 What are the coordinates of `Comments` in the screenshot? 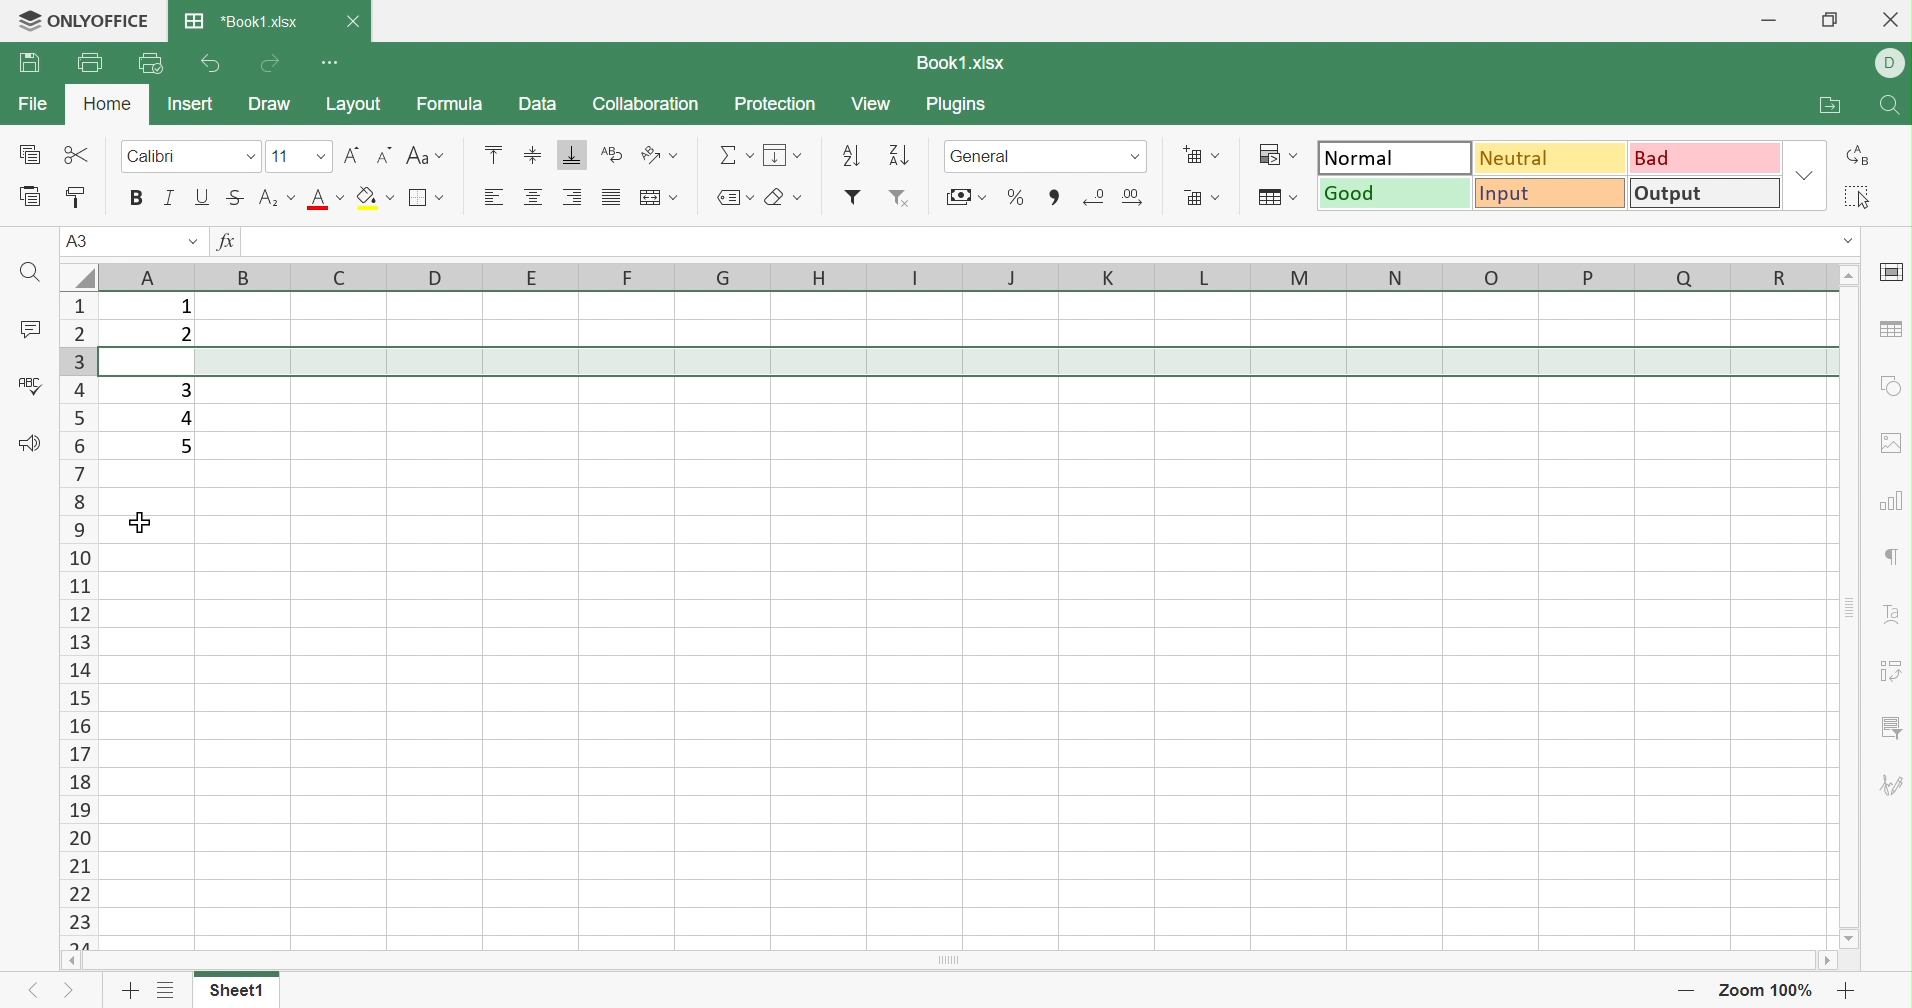 It's located at (30, 329).